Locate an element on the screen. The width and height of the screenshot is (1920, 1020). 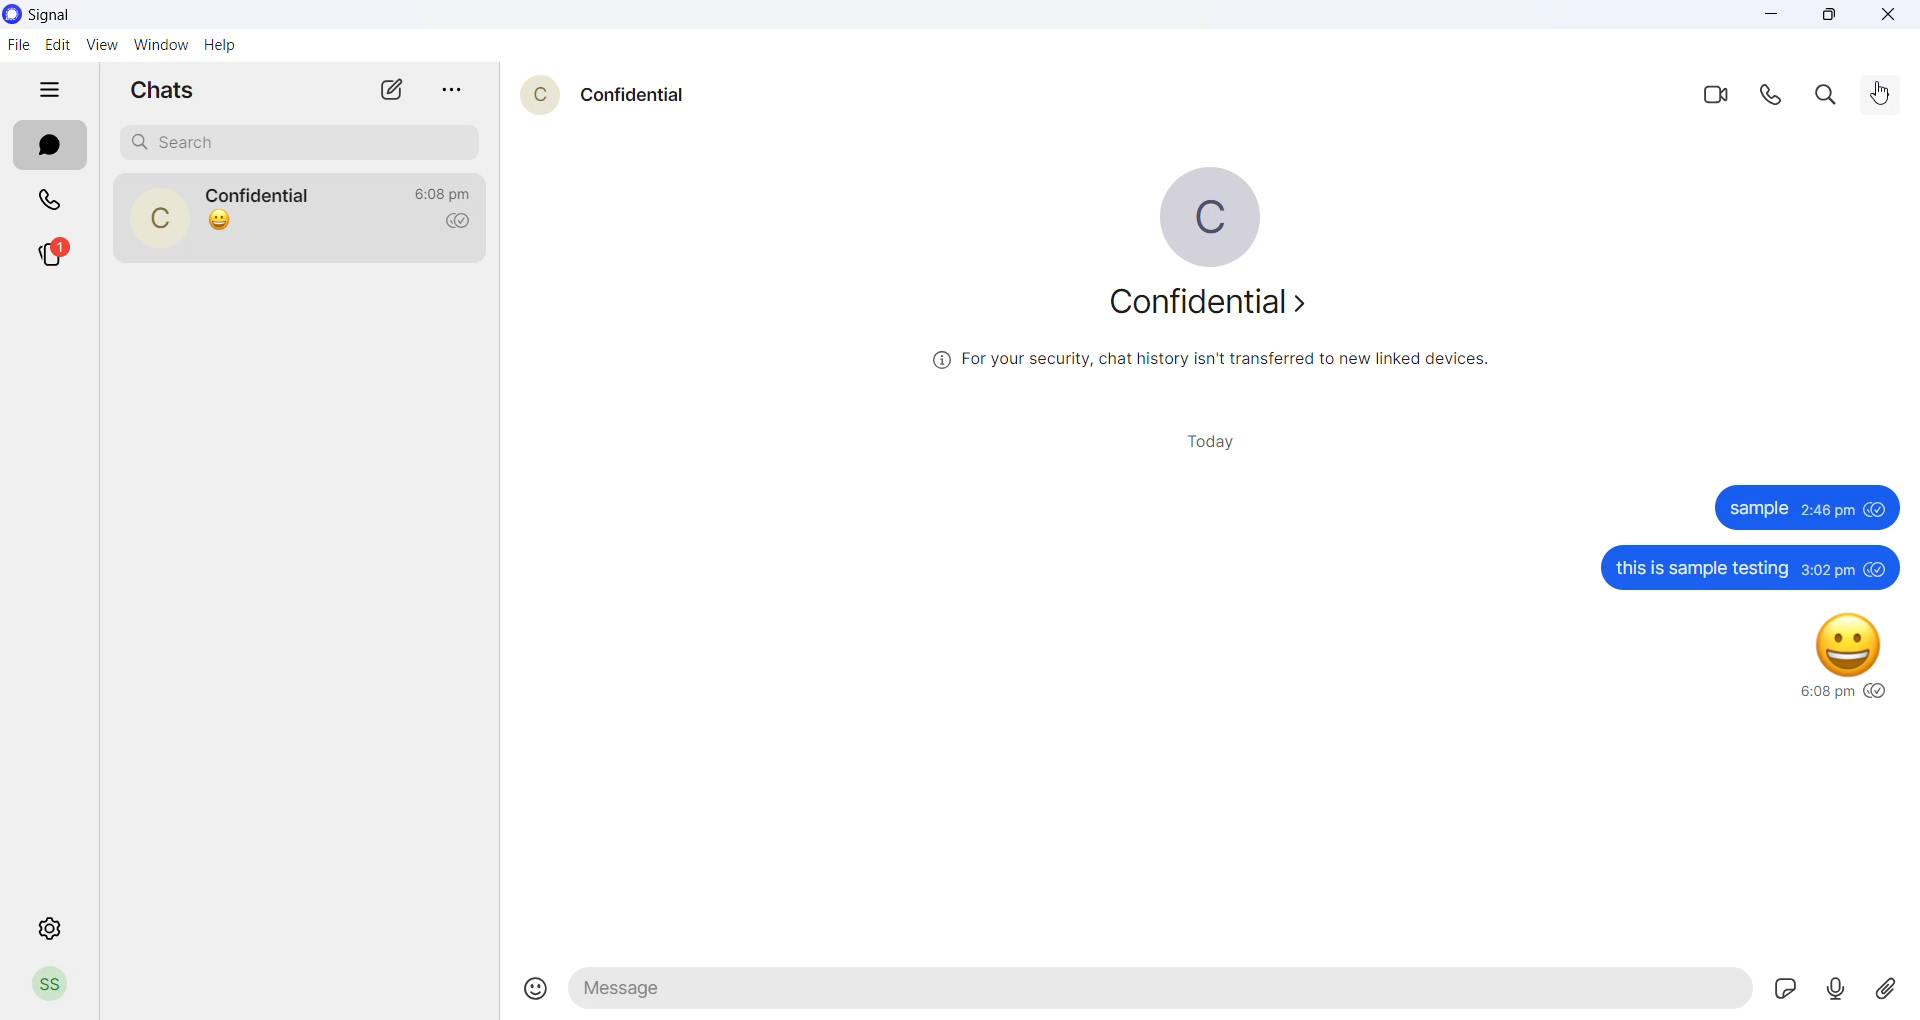
smiley emoji is located at coordinates (1843, 640).